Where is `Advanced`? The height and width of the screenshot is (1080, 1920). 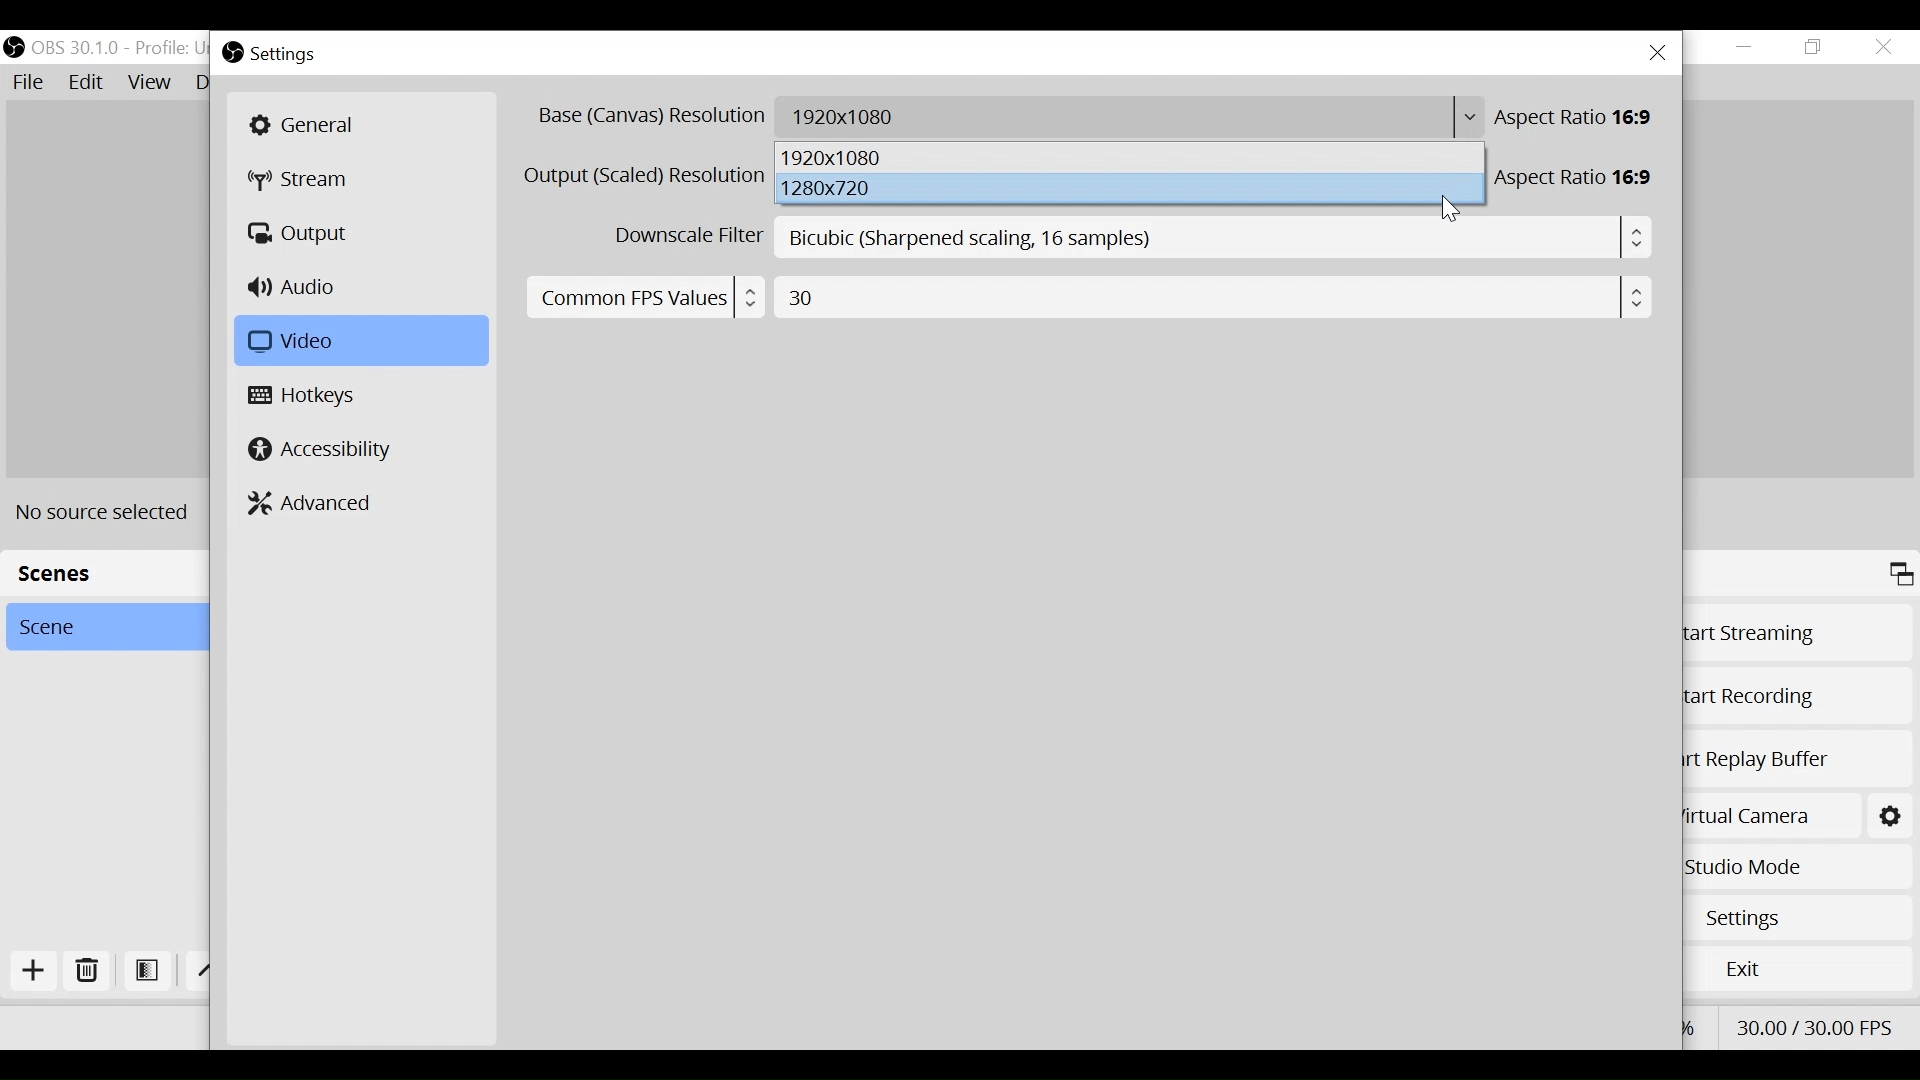
Advanced is located at coordinates (313, 502).